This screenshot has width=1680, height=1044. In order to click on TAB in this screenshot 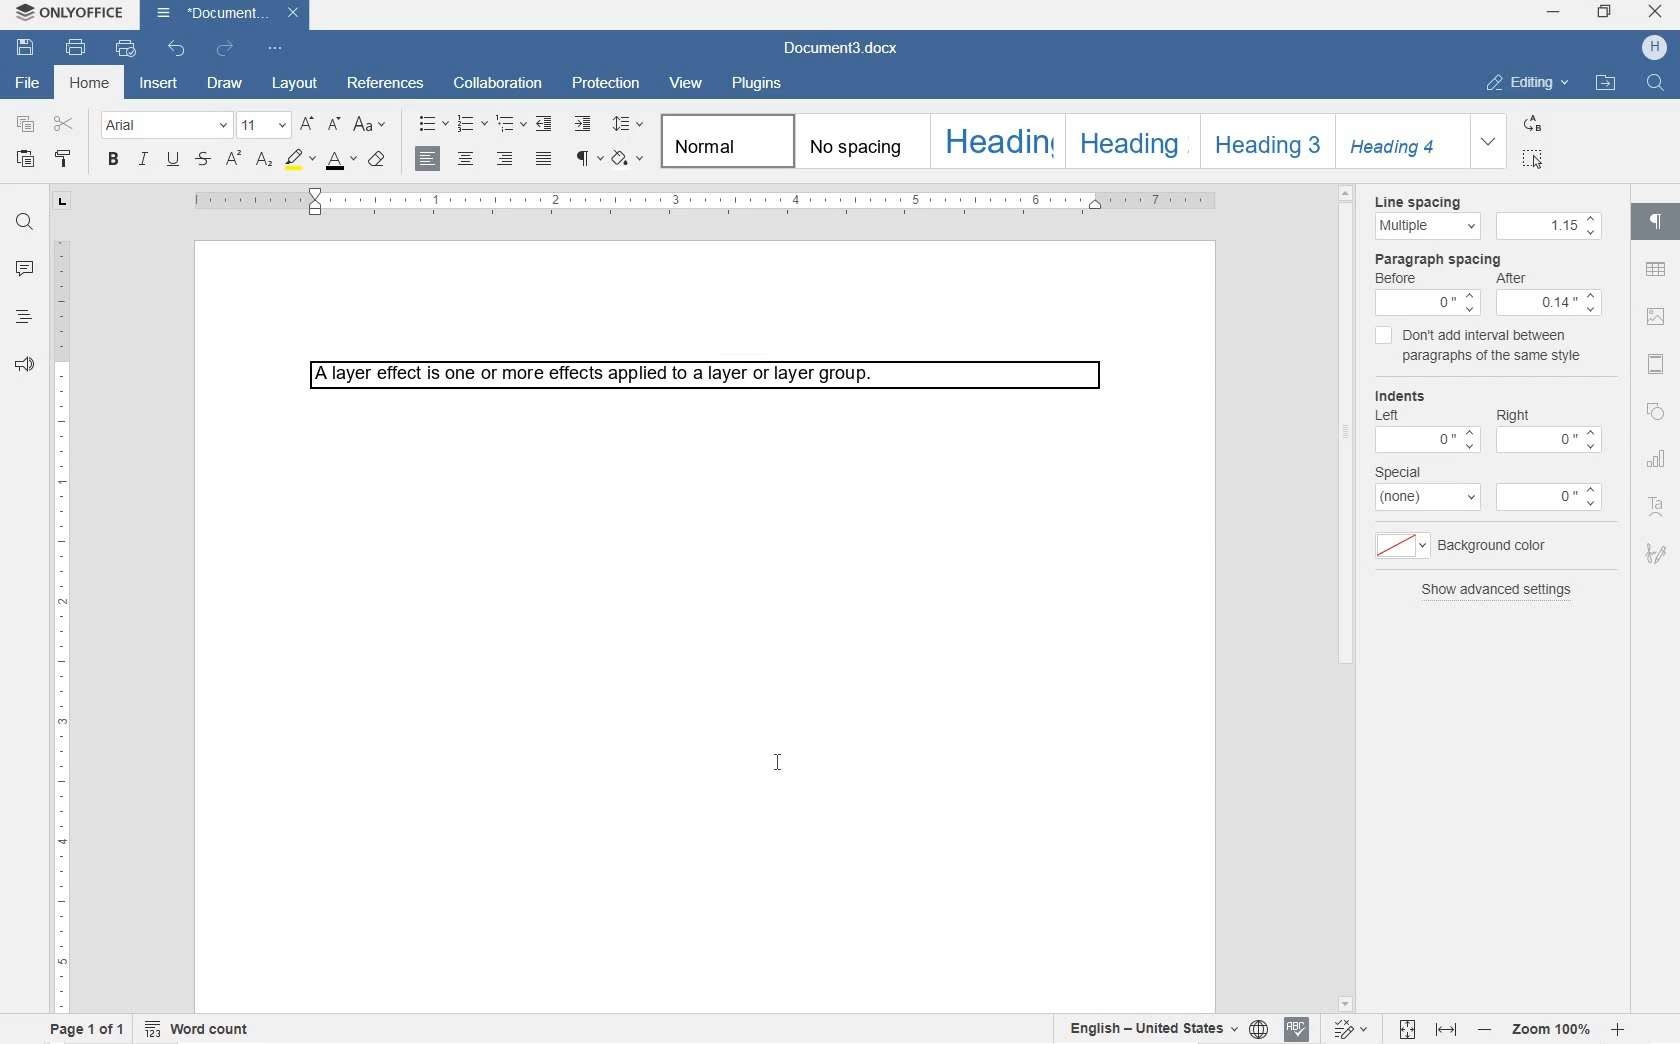, I will do `click(63, 203)`.